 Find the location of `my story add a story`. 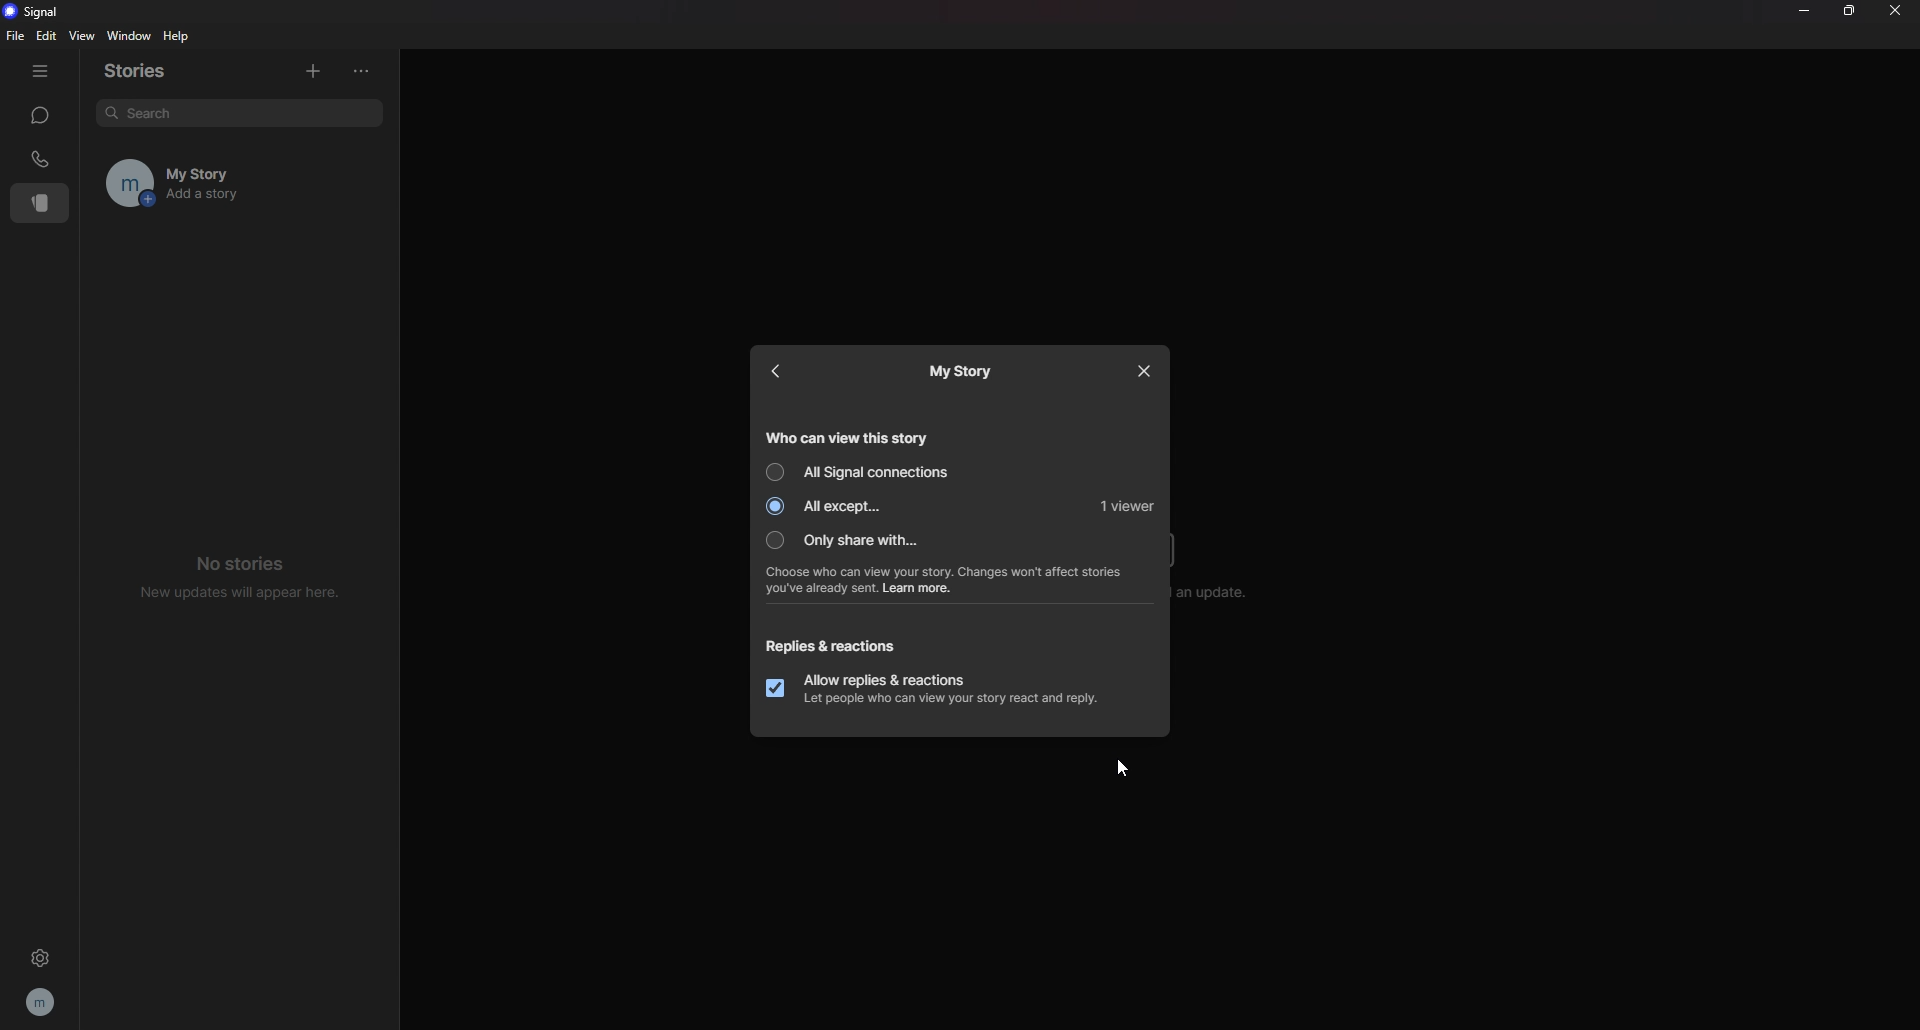

my story add a story is located at coordinates (213, 183).